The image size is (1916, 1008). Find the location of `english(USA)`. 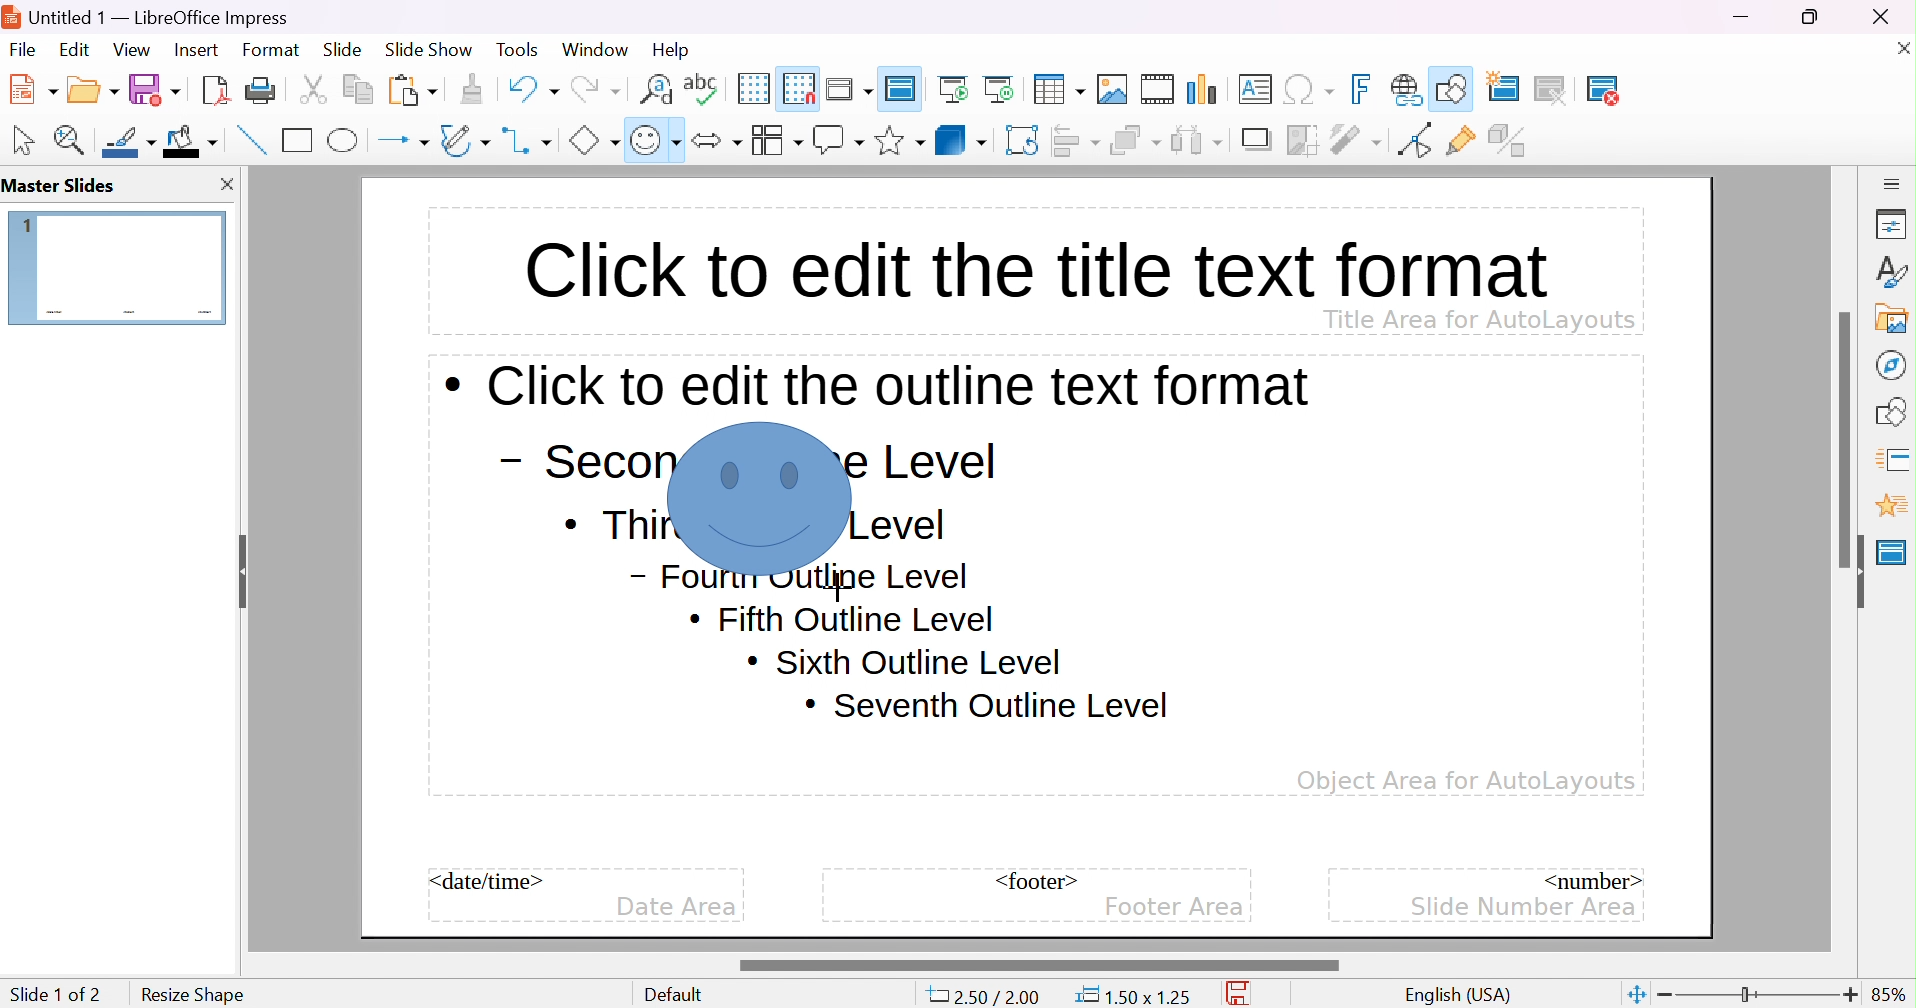

english(USA) is located at coordinates (1459, 995).